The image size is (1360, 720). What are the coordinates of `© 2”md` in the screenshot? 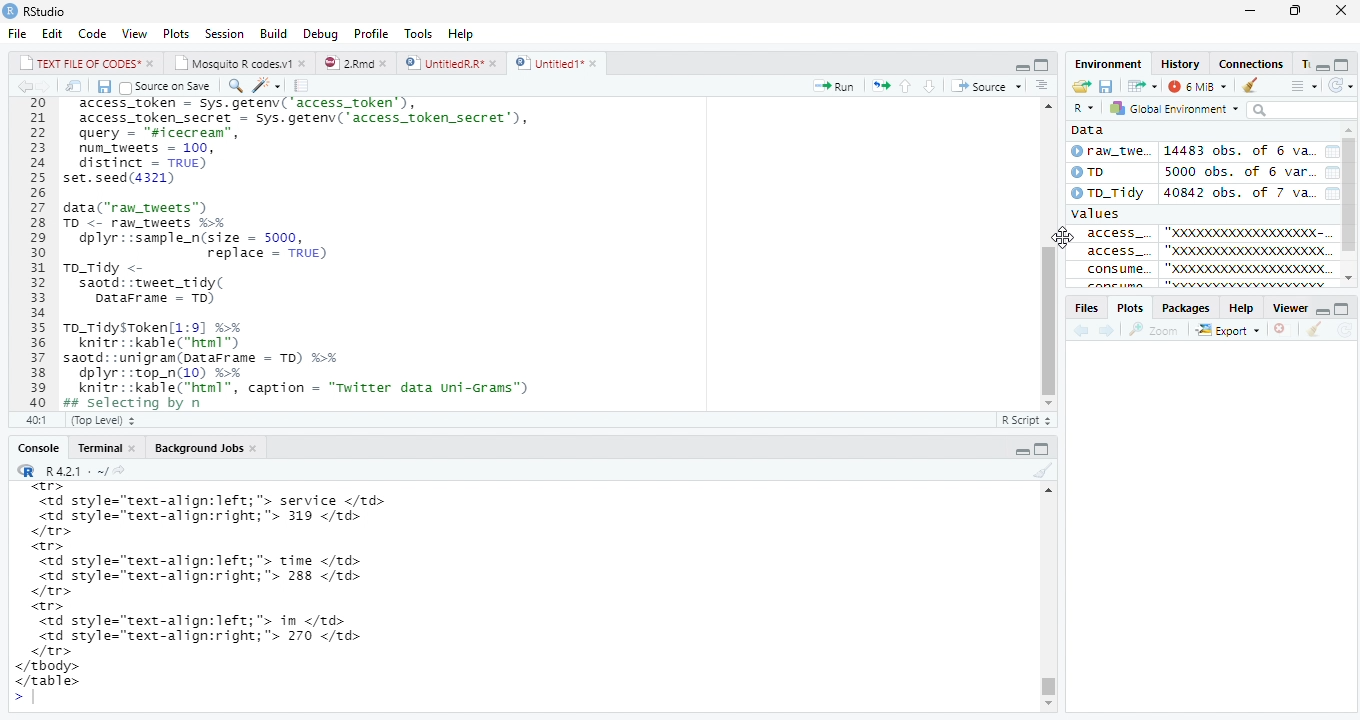 It's located at (357, 64).